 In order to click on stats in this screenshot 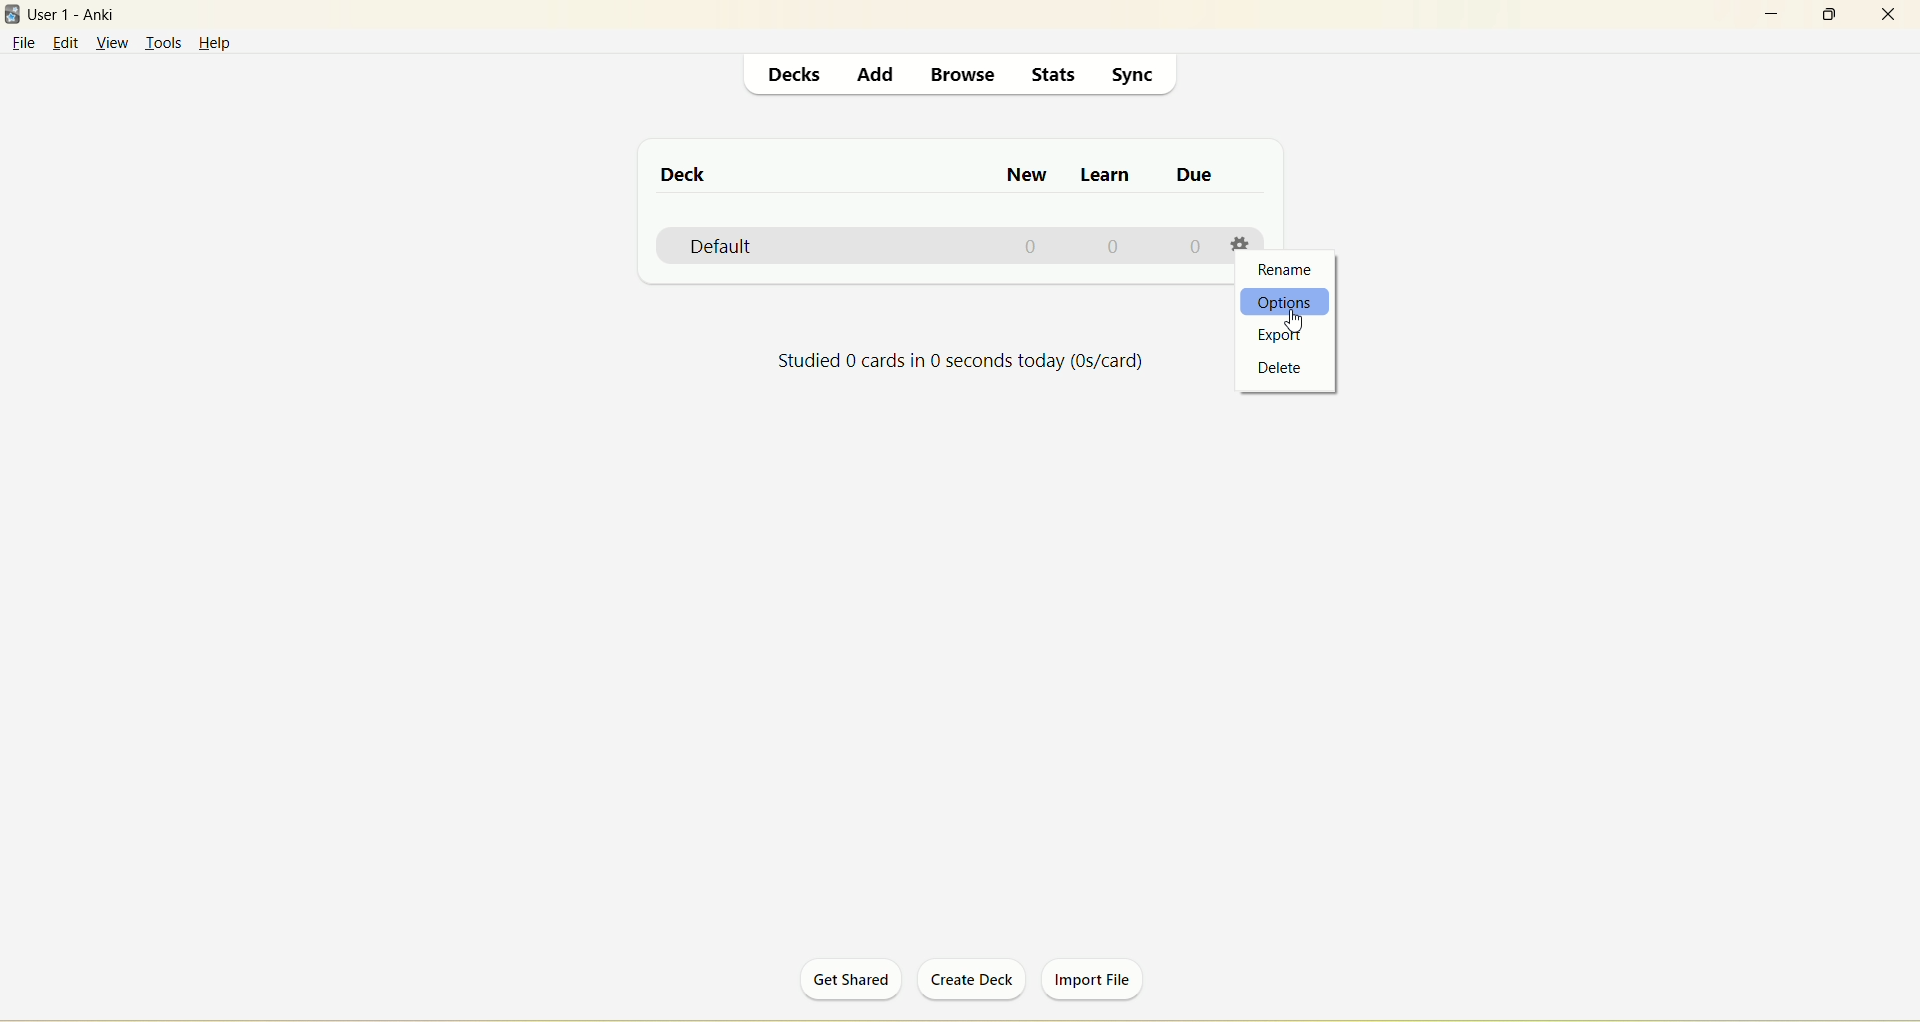, I will do `click(1055, 74)`.